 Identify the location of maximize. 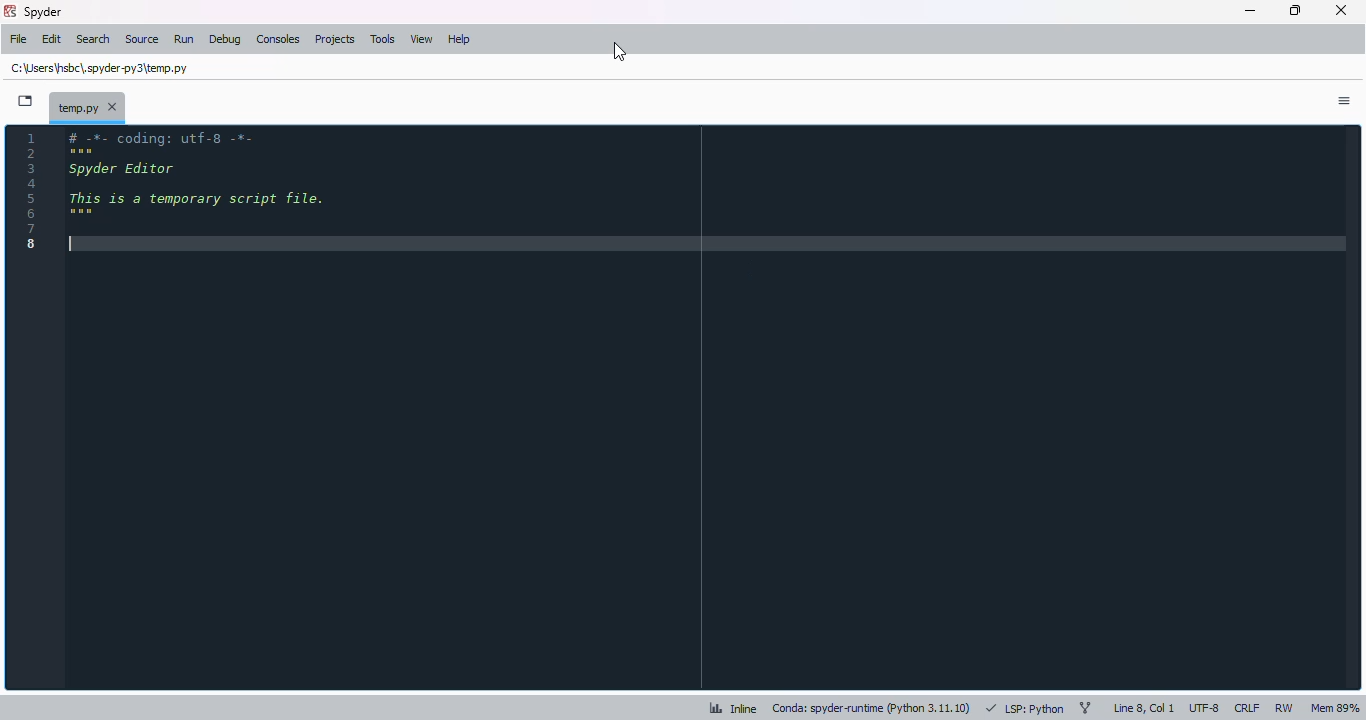
(1296, 10).